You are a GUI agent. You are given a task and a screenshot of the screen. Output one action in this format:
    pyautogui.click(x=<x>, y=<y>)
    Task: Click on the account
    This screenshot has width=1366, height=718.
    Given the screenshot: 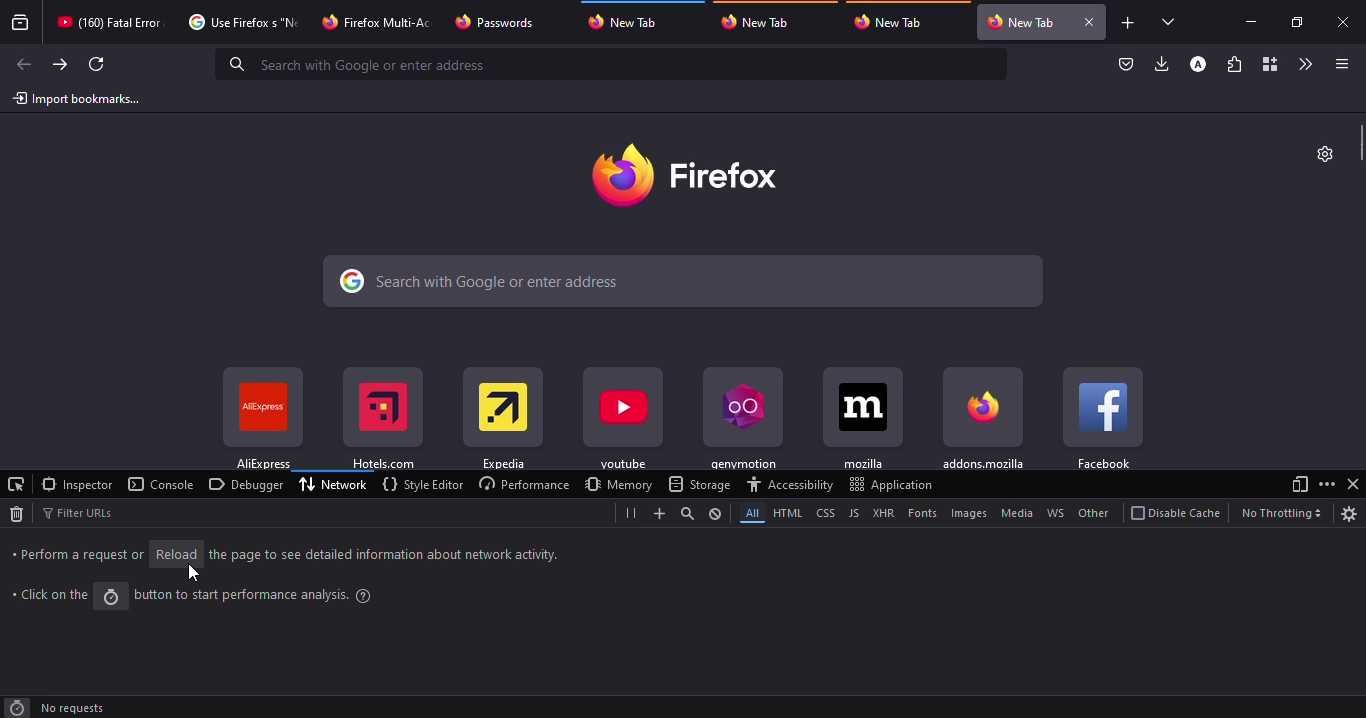 What is the action you would take?
    pyautogui.click(x=1198, y=64)
    